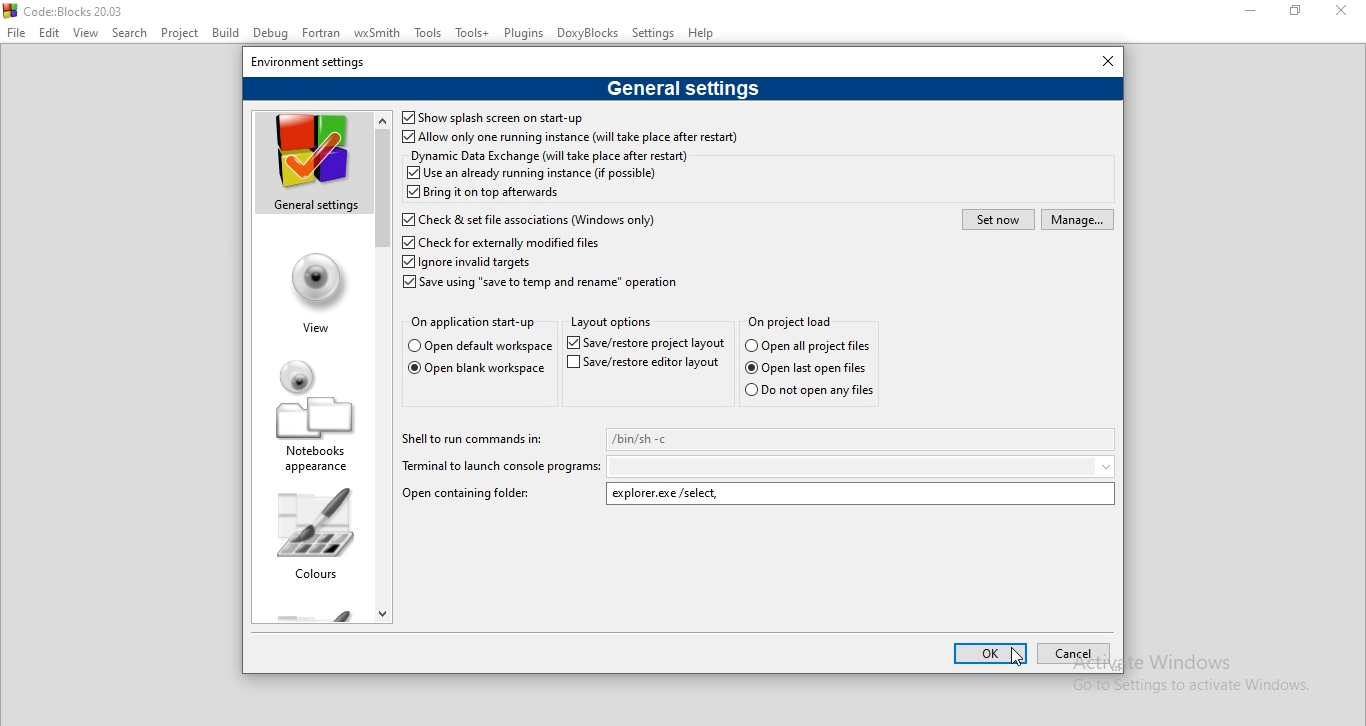 Image resolution: width=1366 pixels, height=726 pixels. I want to click on Open all project files, so click(476, 347).